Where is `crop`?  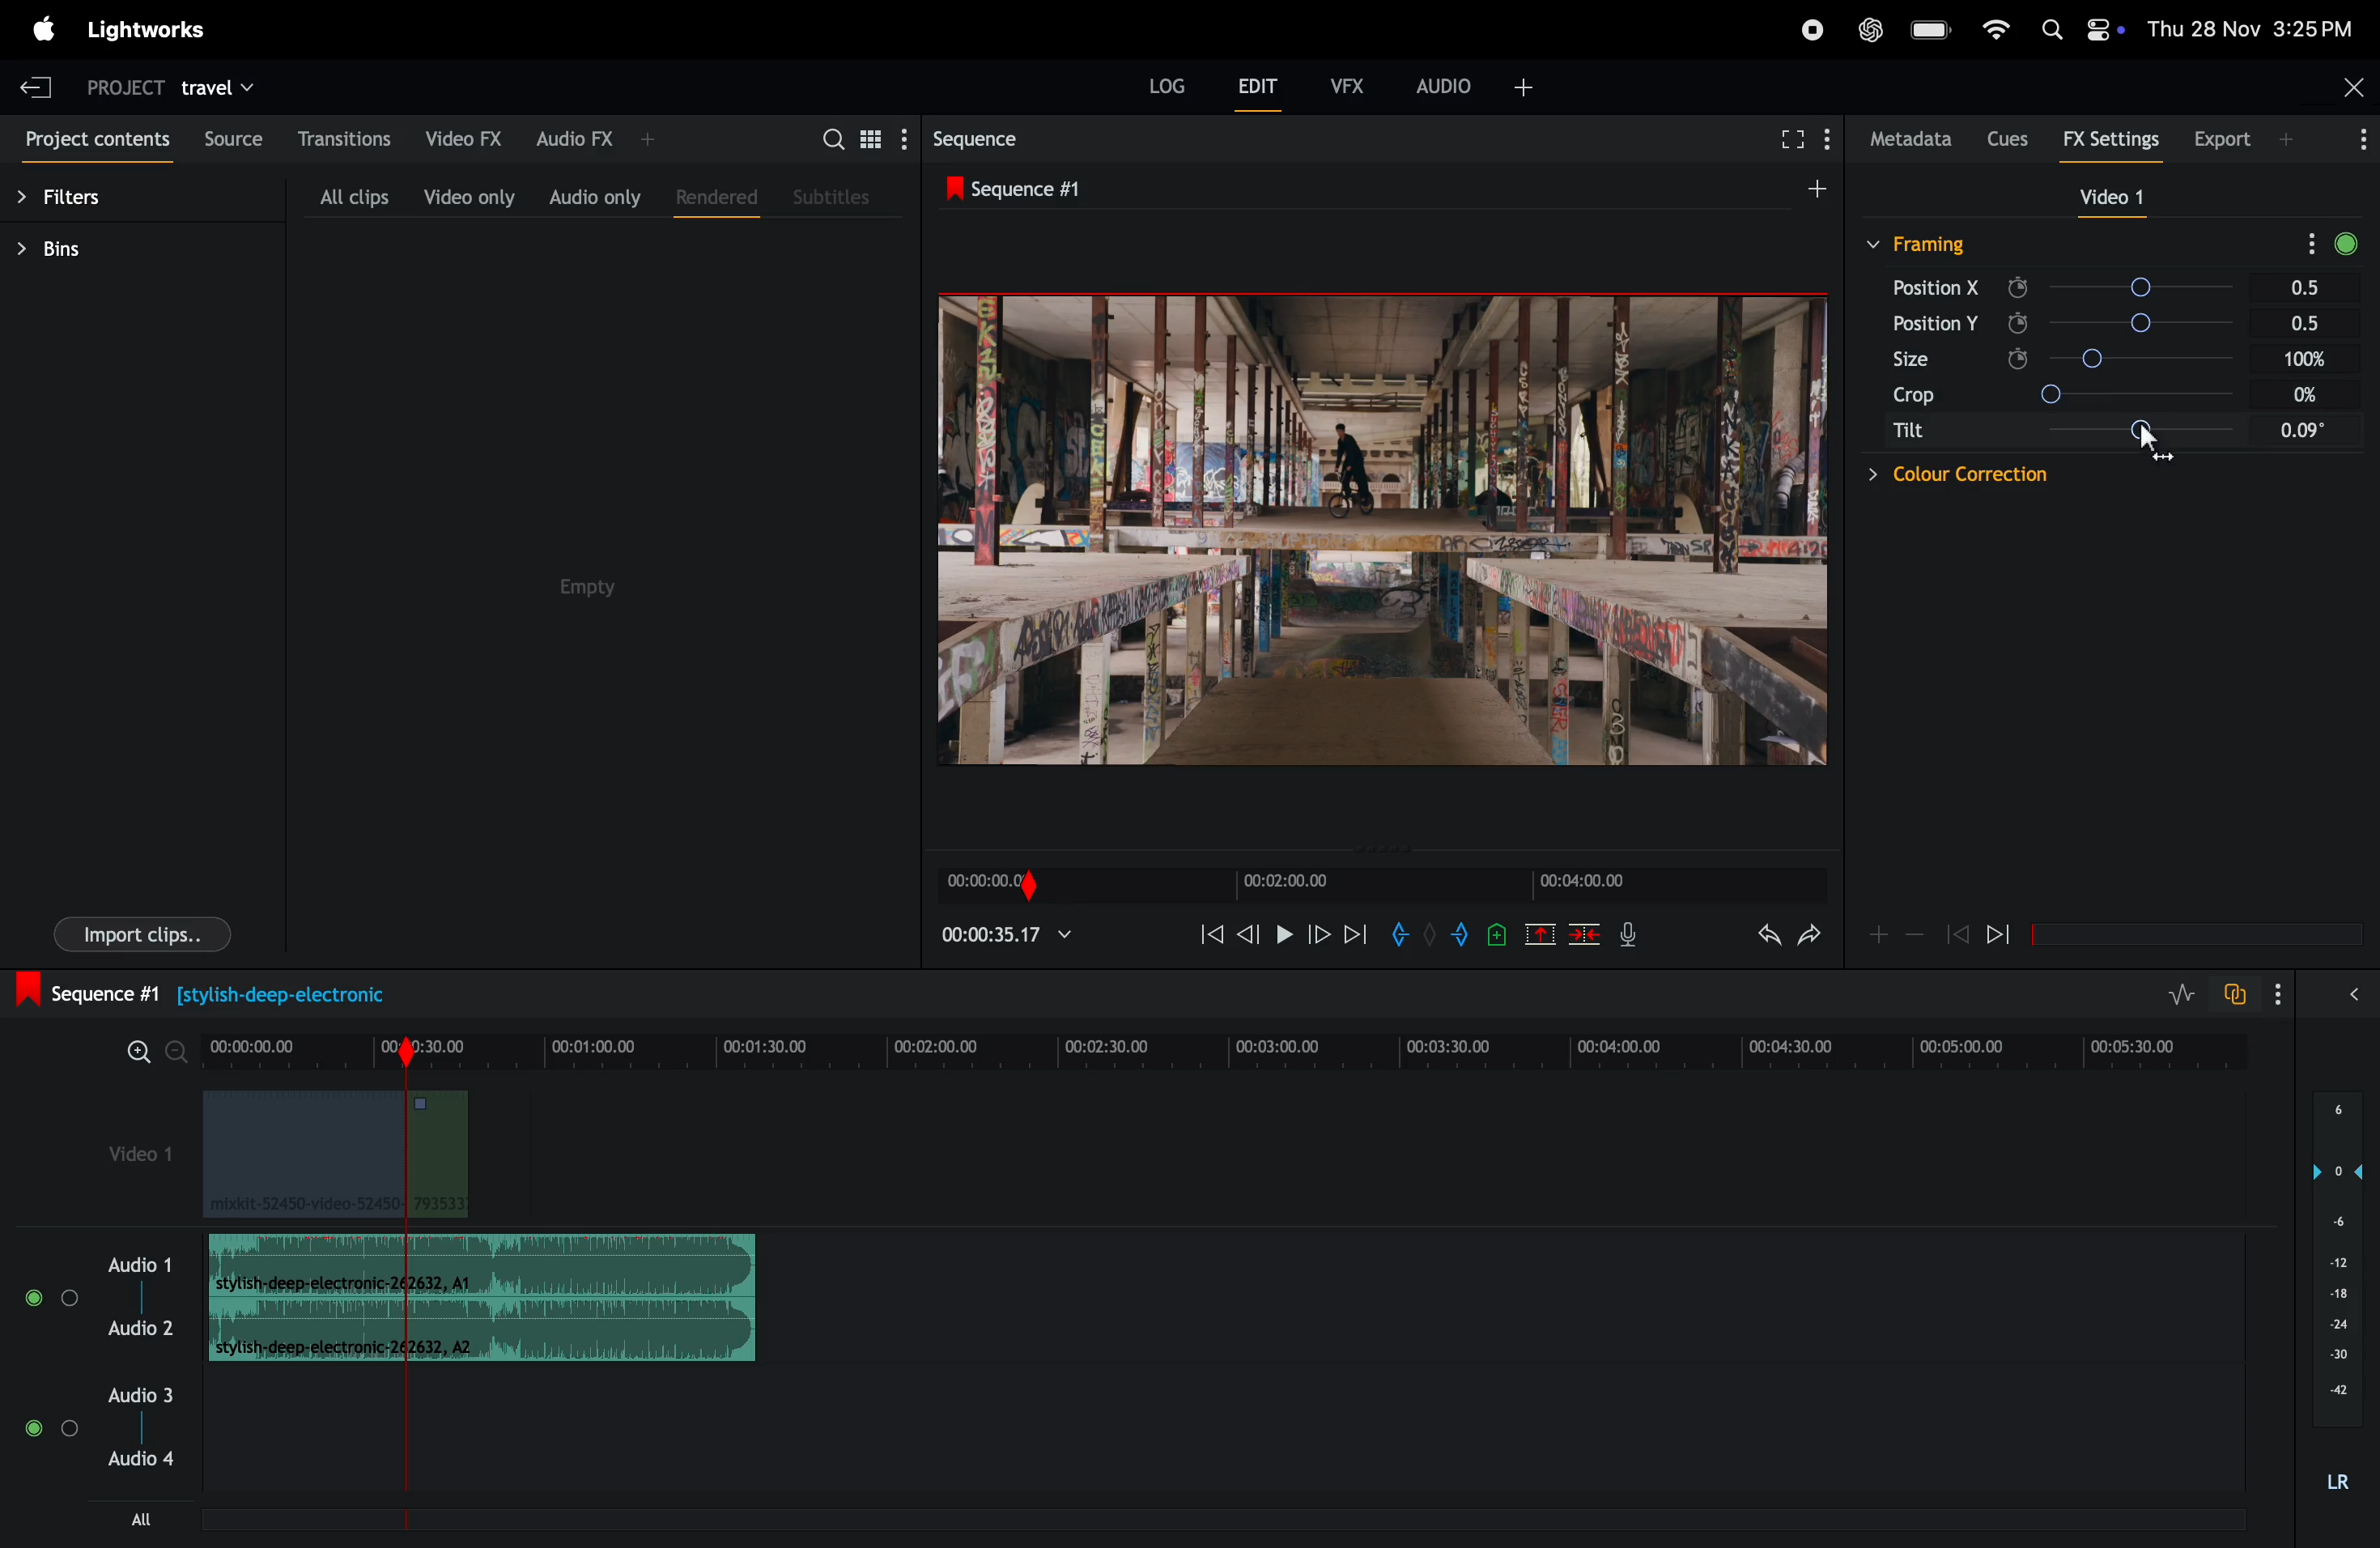 crop is located at coordinates (1949, 399).